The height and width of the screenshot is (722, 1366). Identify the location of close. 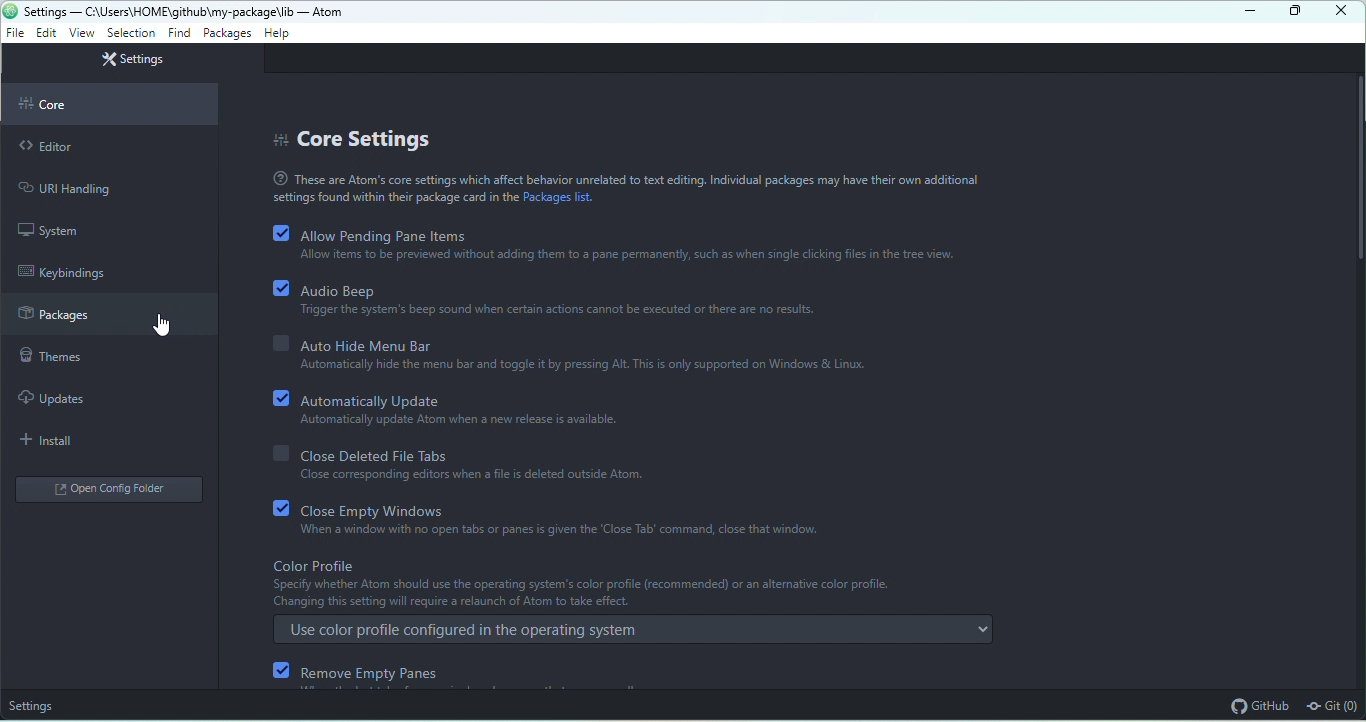
(1340, 12).